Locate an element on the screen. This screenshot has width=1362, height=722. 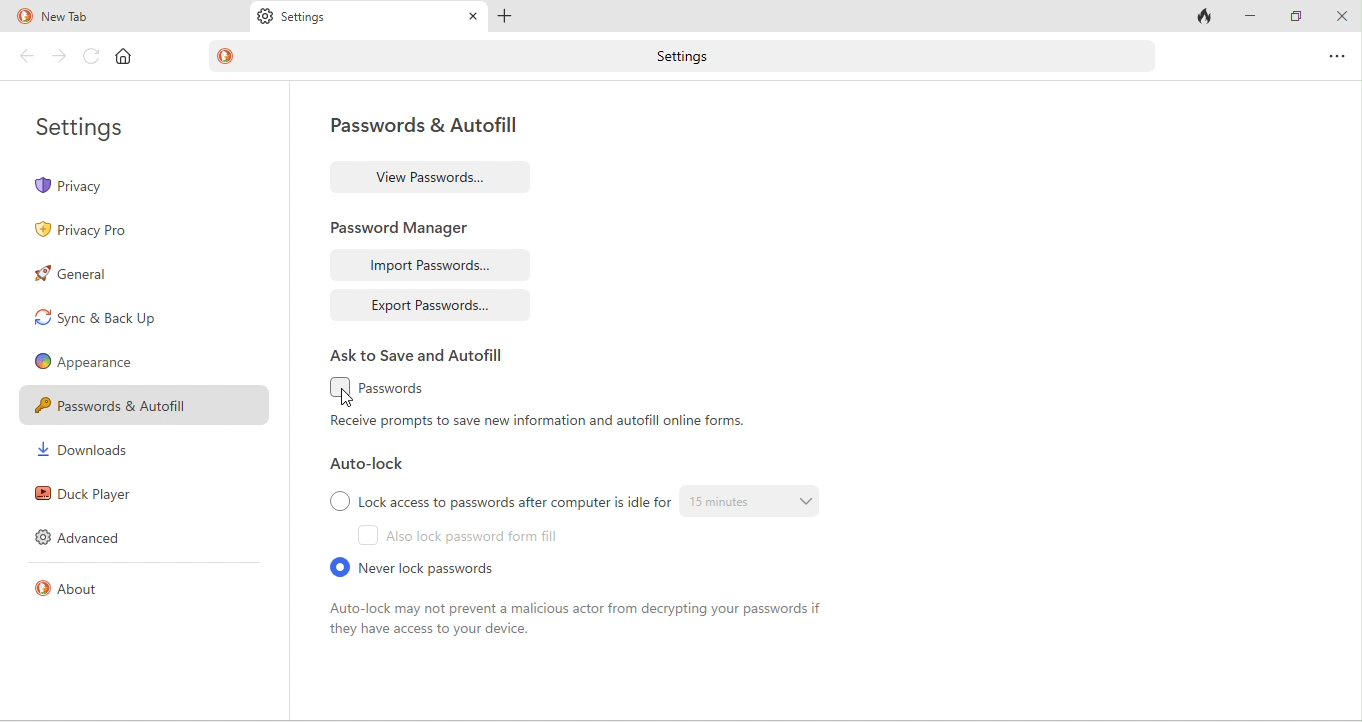
import passwords is located at coordinates (435, 266).